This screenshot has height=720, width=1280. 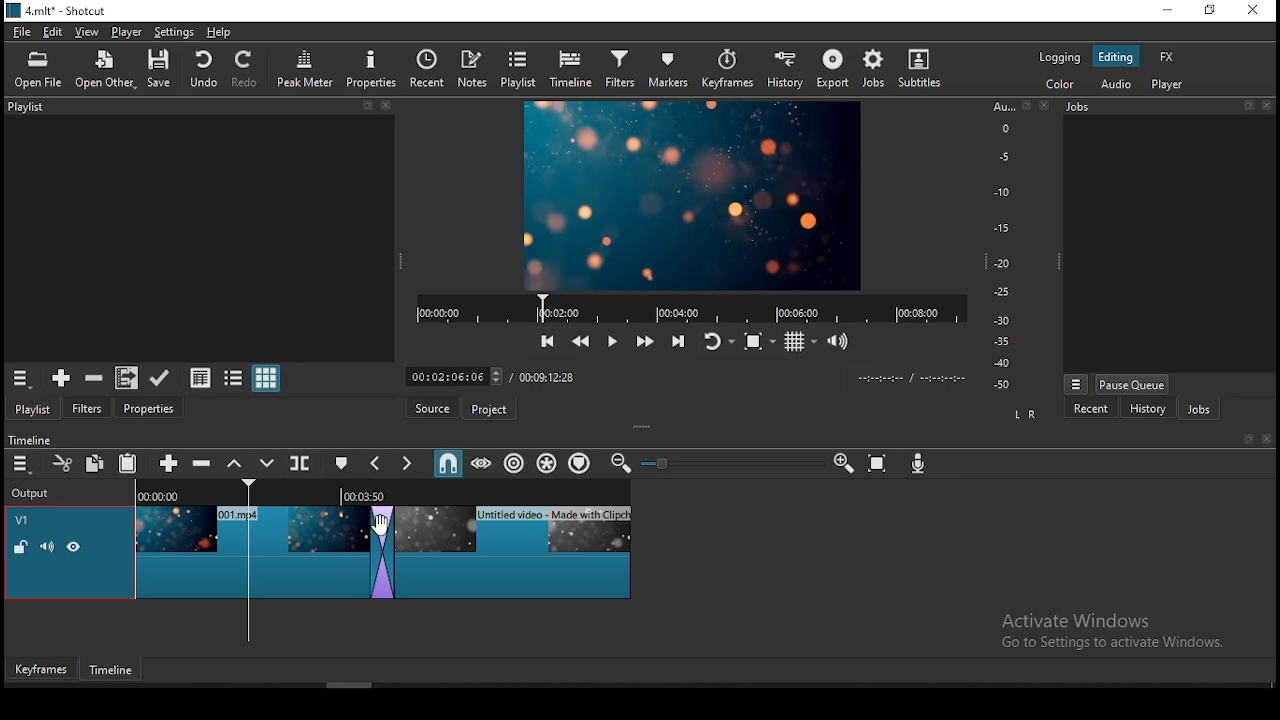 I want to click on view as details, so click(x=201, y=376).